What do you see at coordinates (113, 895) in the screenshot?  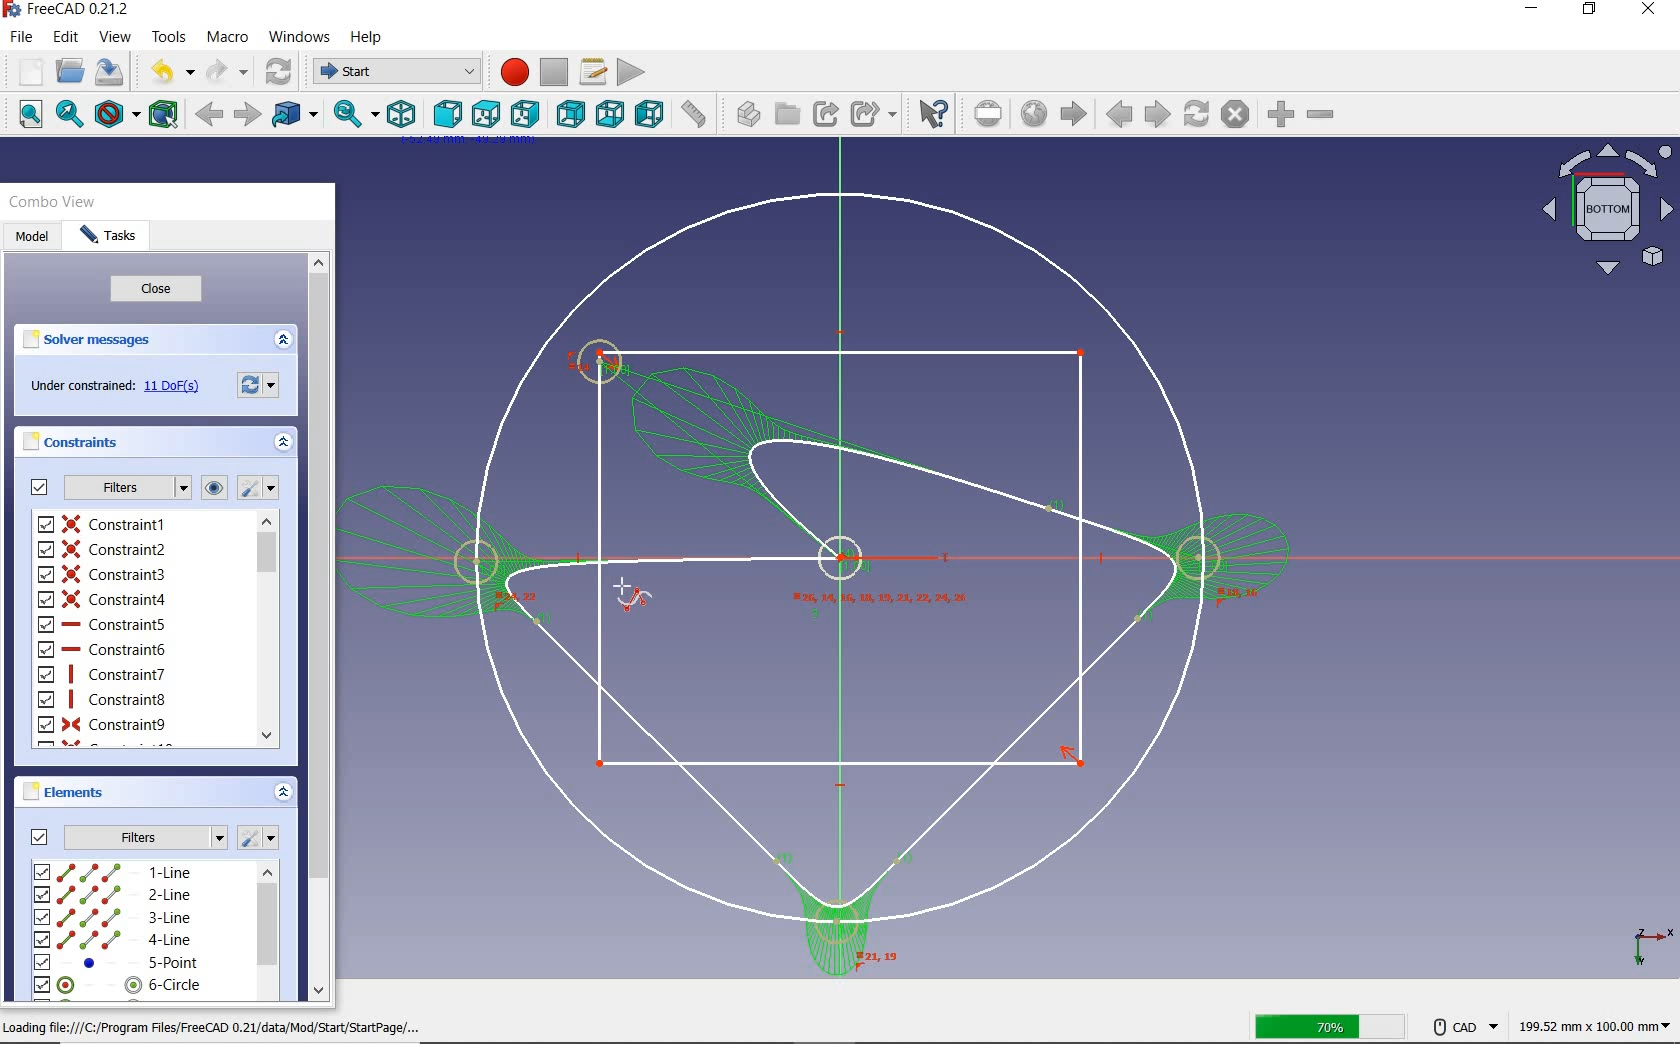 I see `2-line` at bounding box center [113, 895].